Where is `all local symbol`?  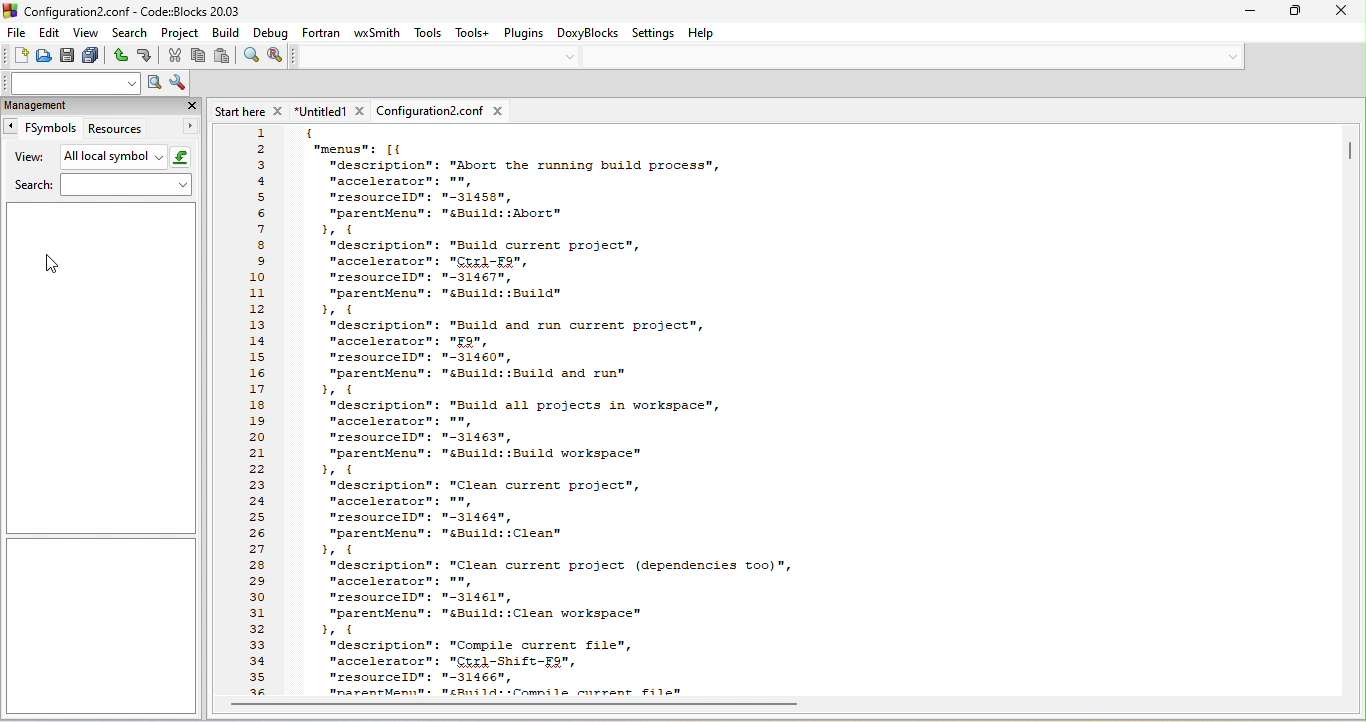 all local symbol is located at coordinates (127, 159).